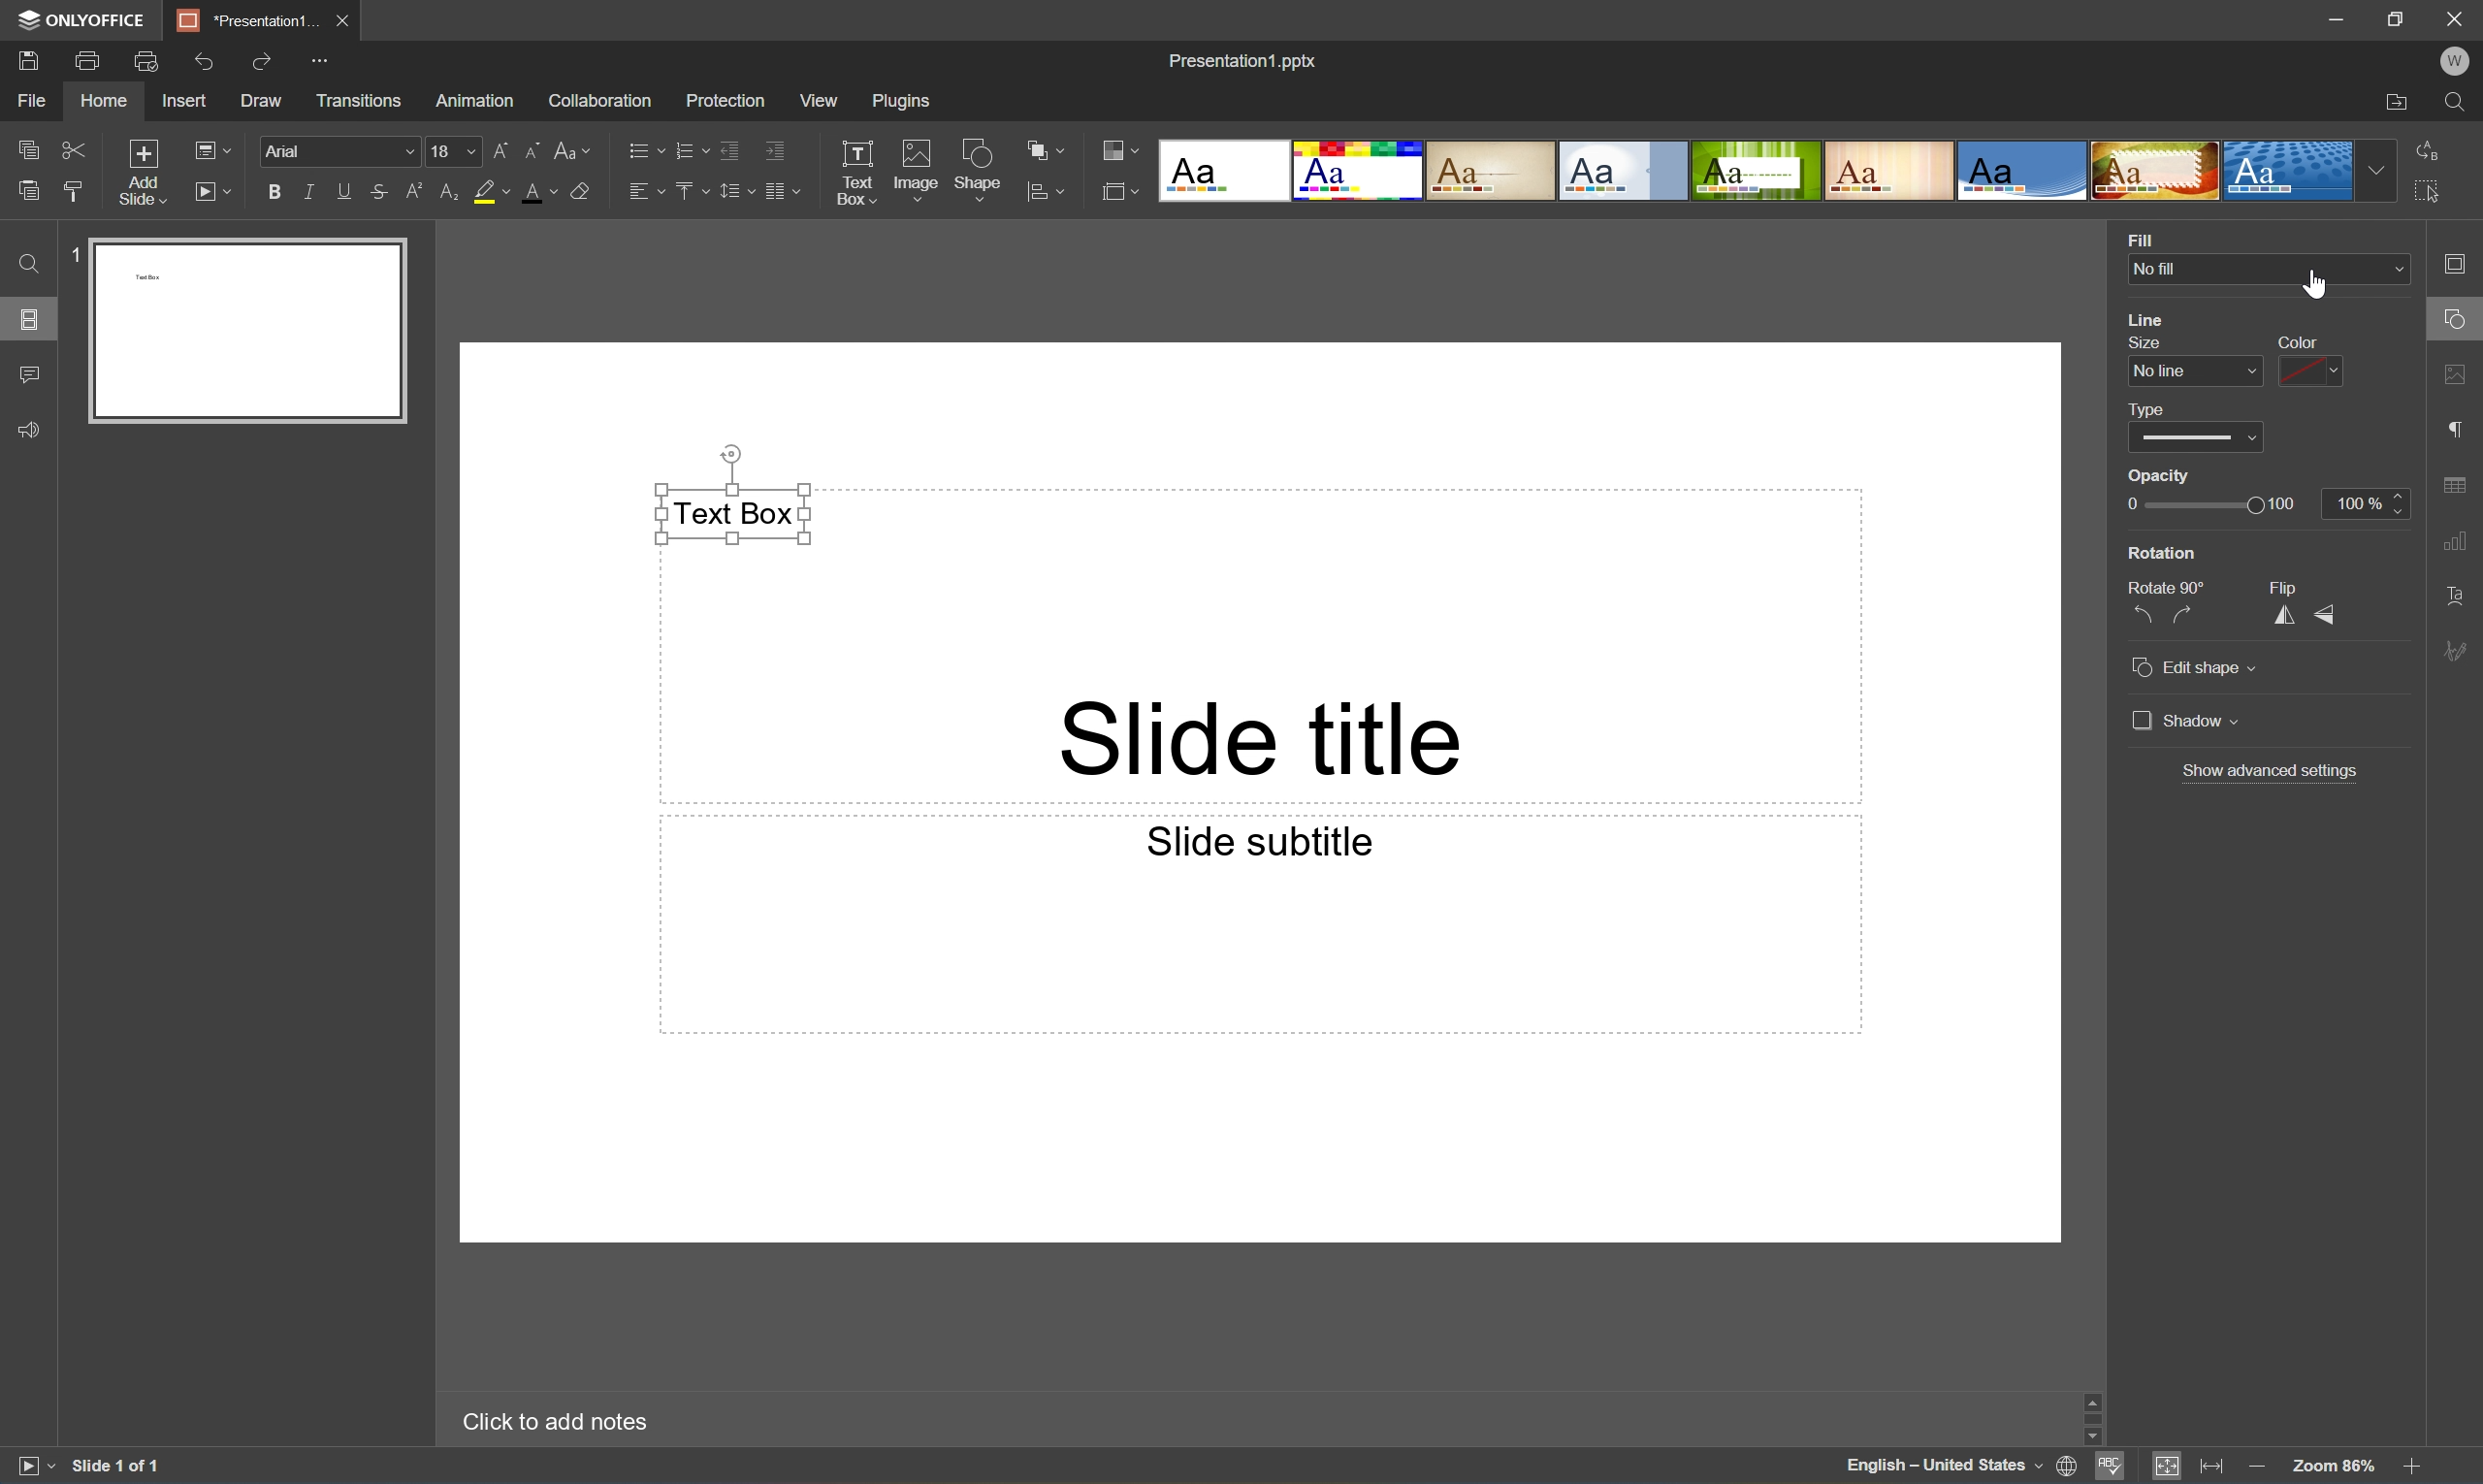 The image size is (2483, 1484). I want to click on Shape settings, so click(2458, 319).